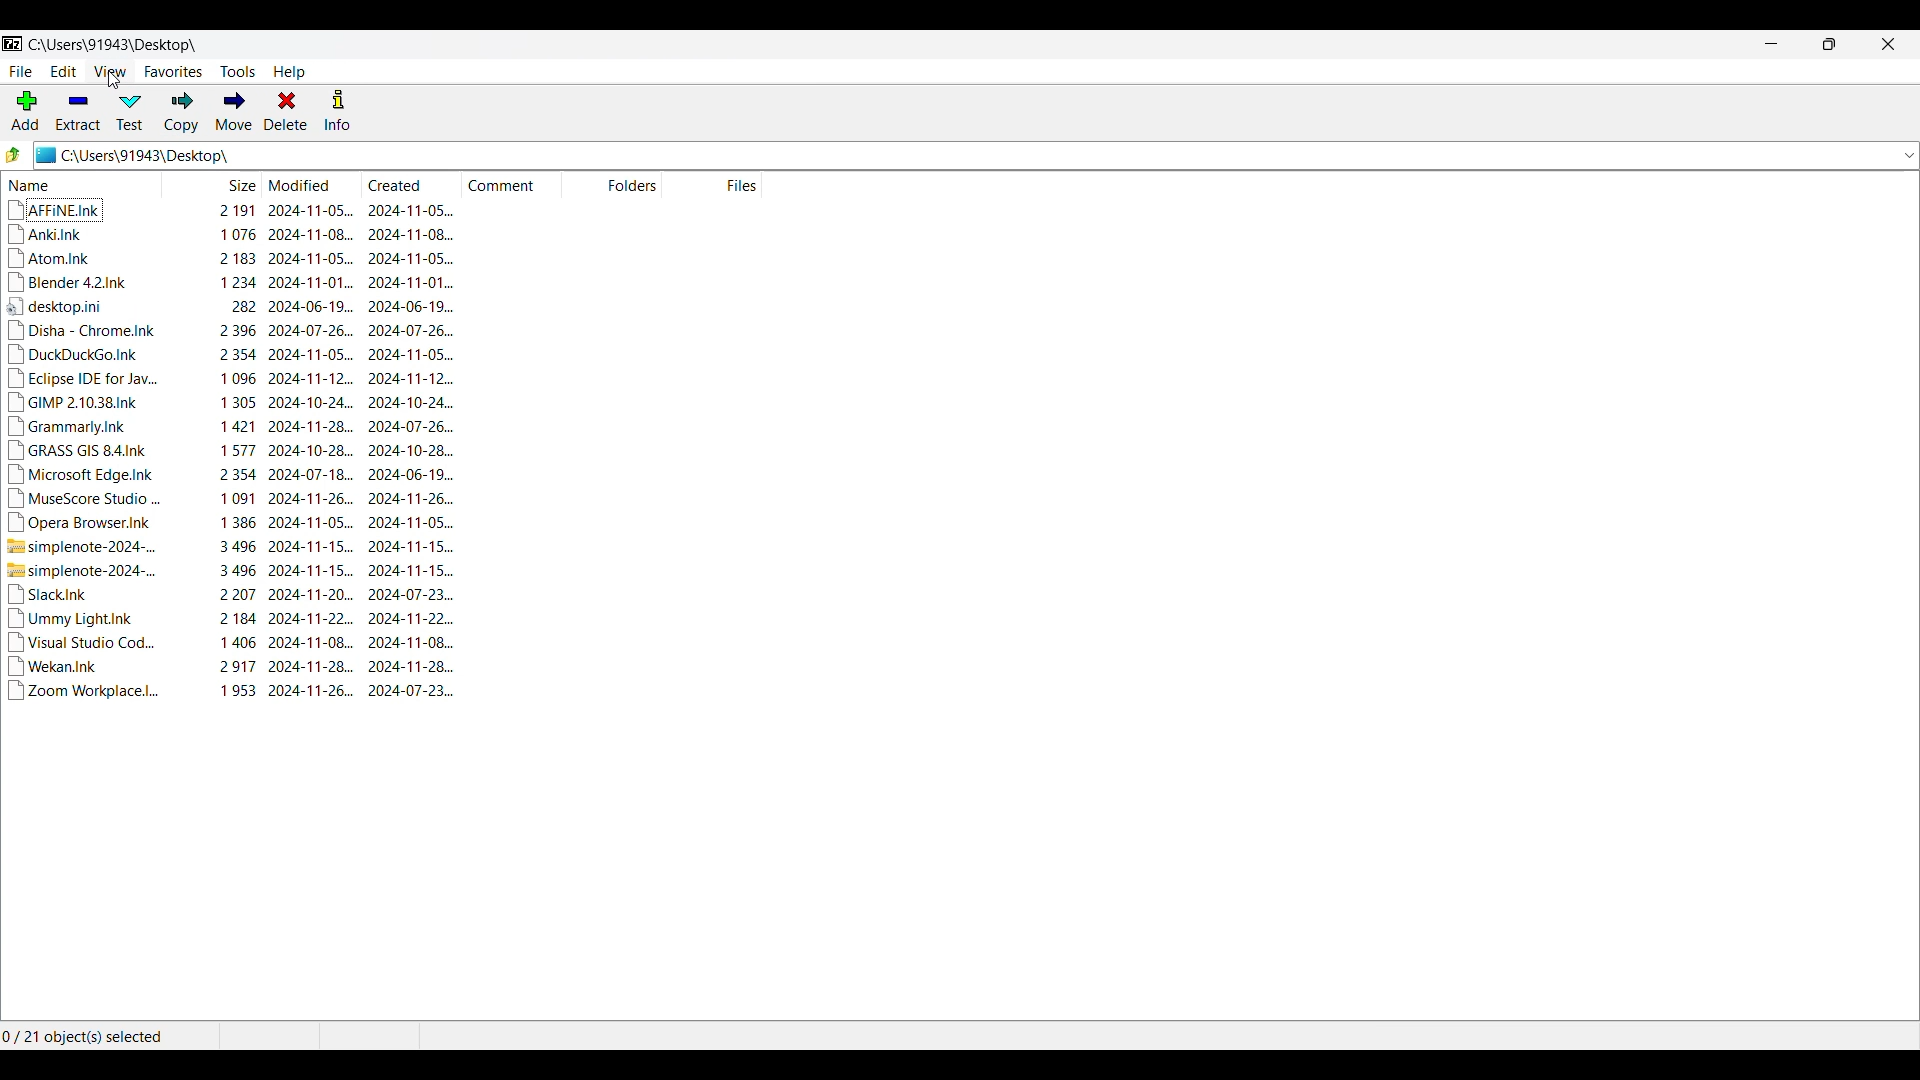  Describe the element at coordinates (211, 184) in the screenshot. I see `Size` at that location.